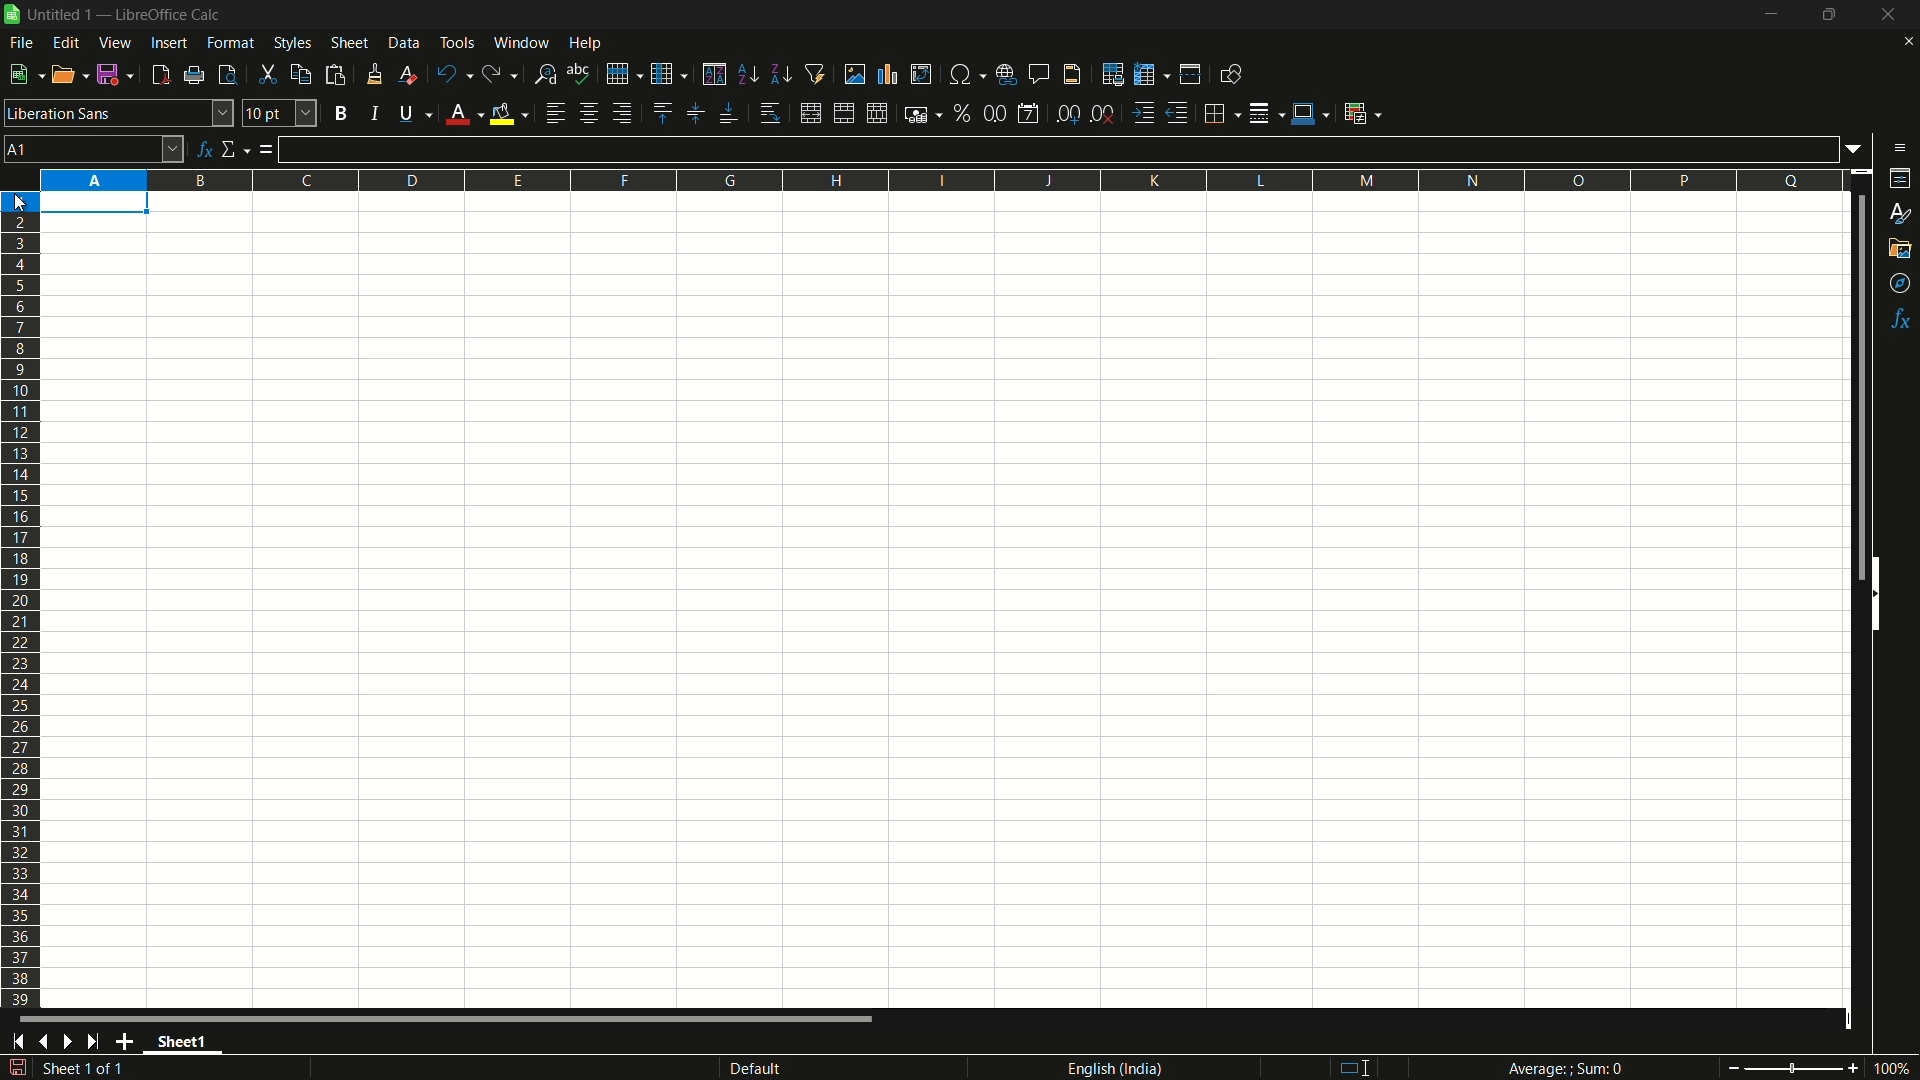 This screenshot has height=1080, width=1920. I want to click on navigator, so click(1901, 284).